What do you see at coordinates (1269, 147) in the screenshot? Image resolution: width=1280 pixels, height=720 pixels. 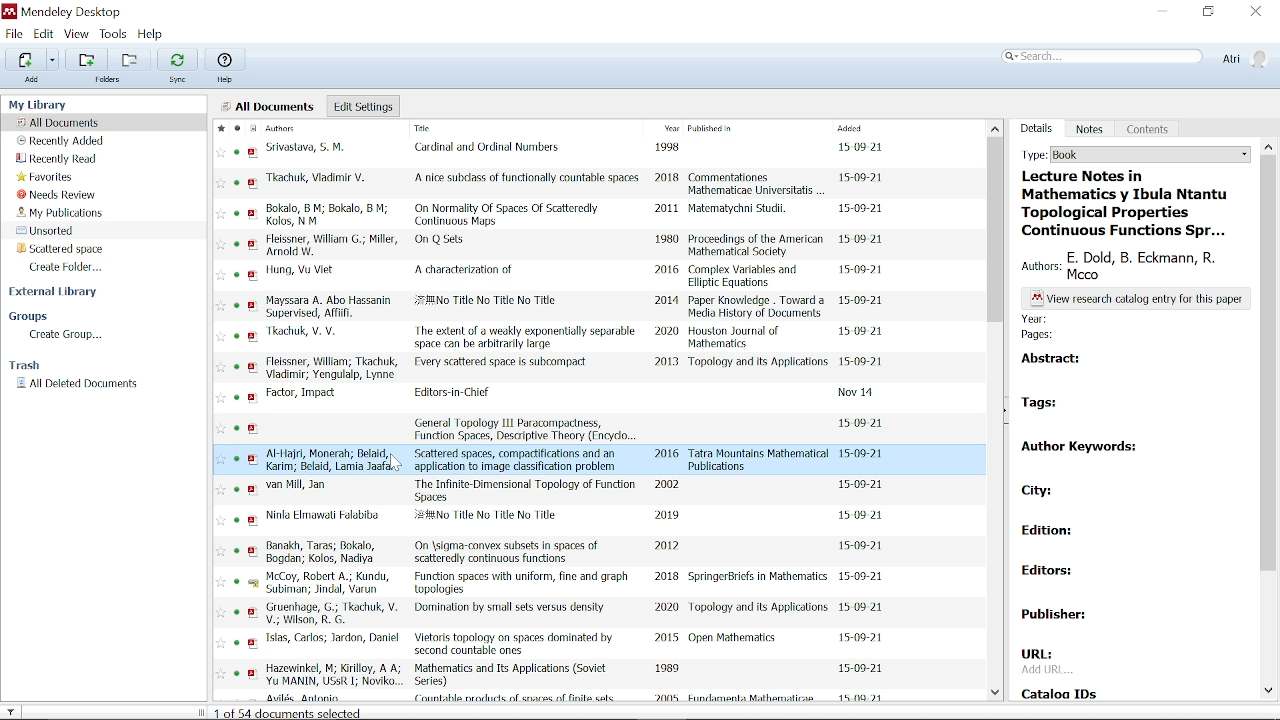 I see `Type of the document ` at bounding box center [1269, 147].